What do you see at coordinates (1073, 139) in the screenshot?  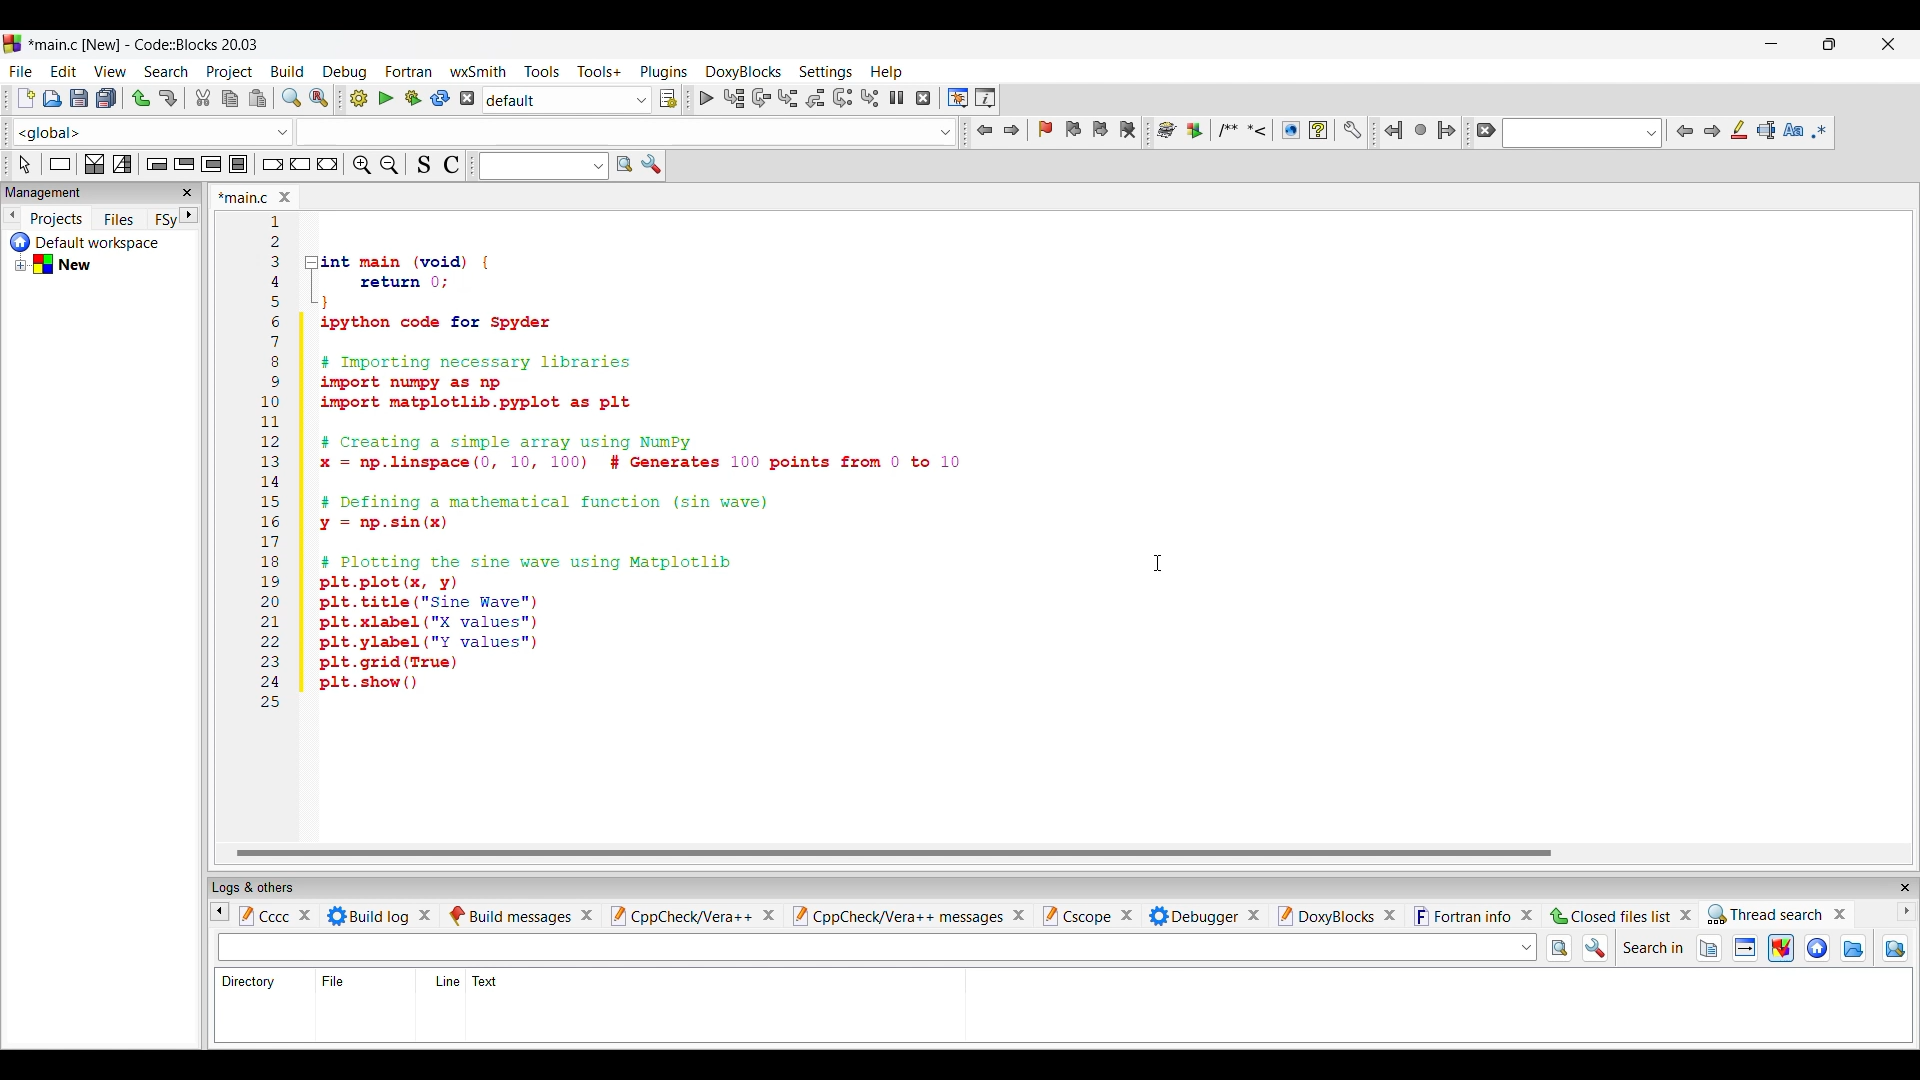 I see `Previous bookmark` at bounding box center [1073, 139].